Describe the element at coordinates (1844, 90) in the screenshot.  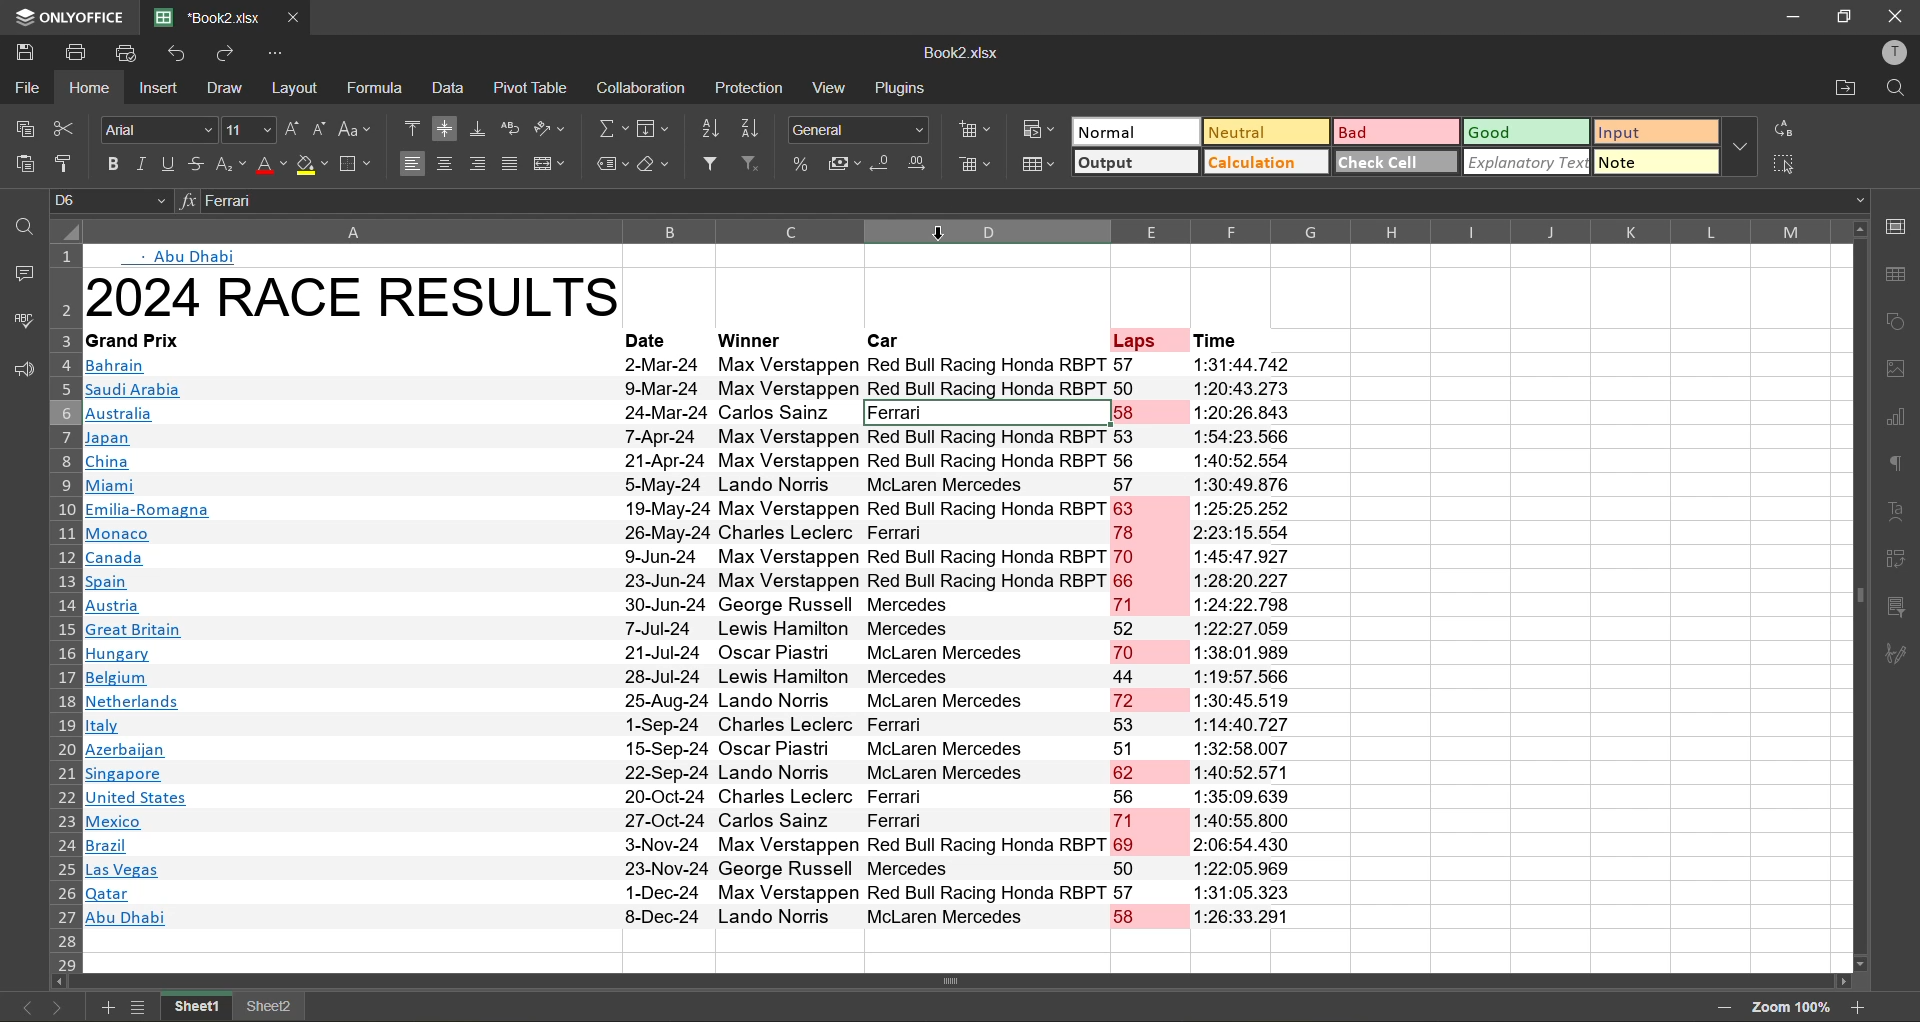
I see `open location` at that location.